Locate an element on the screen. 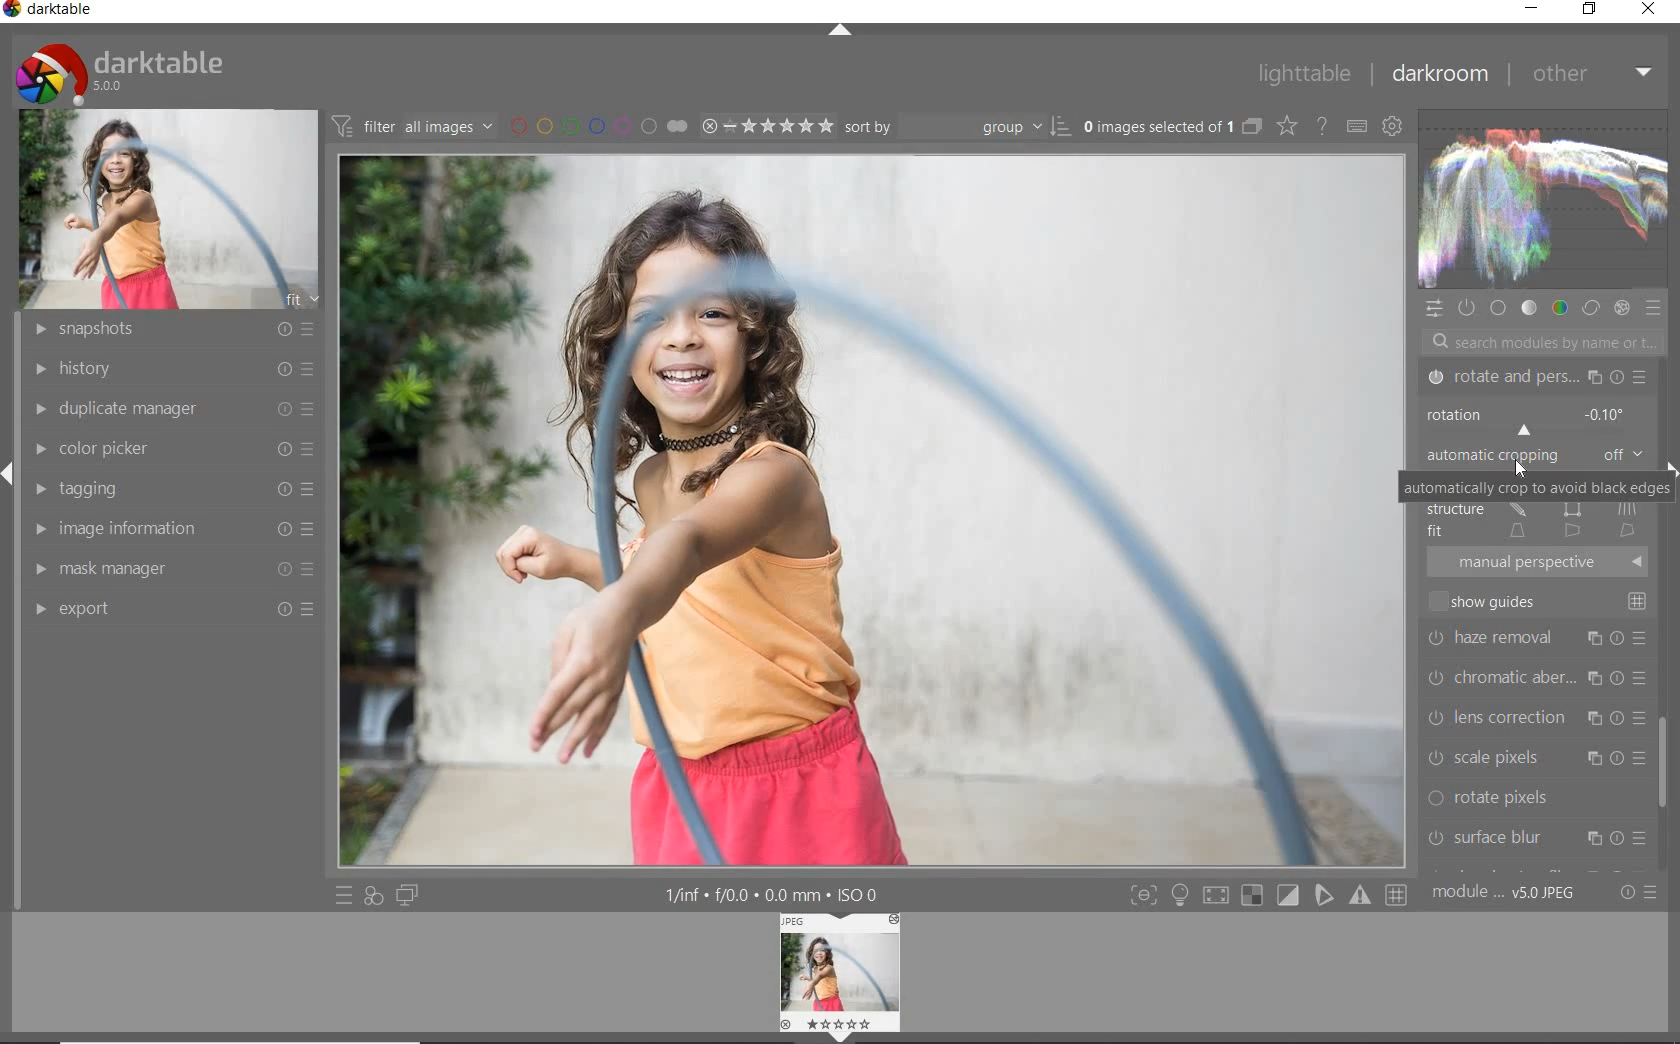 This screenshot has width=1680, height=1044. surface blur is located at coordinates (1537, 840).